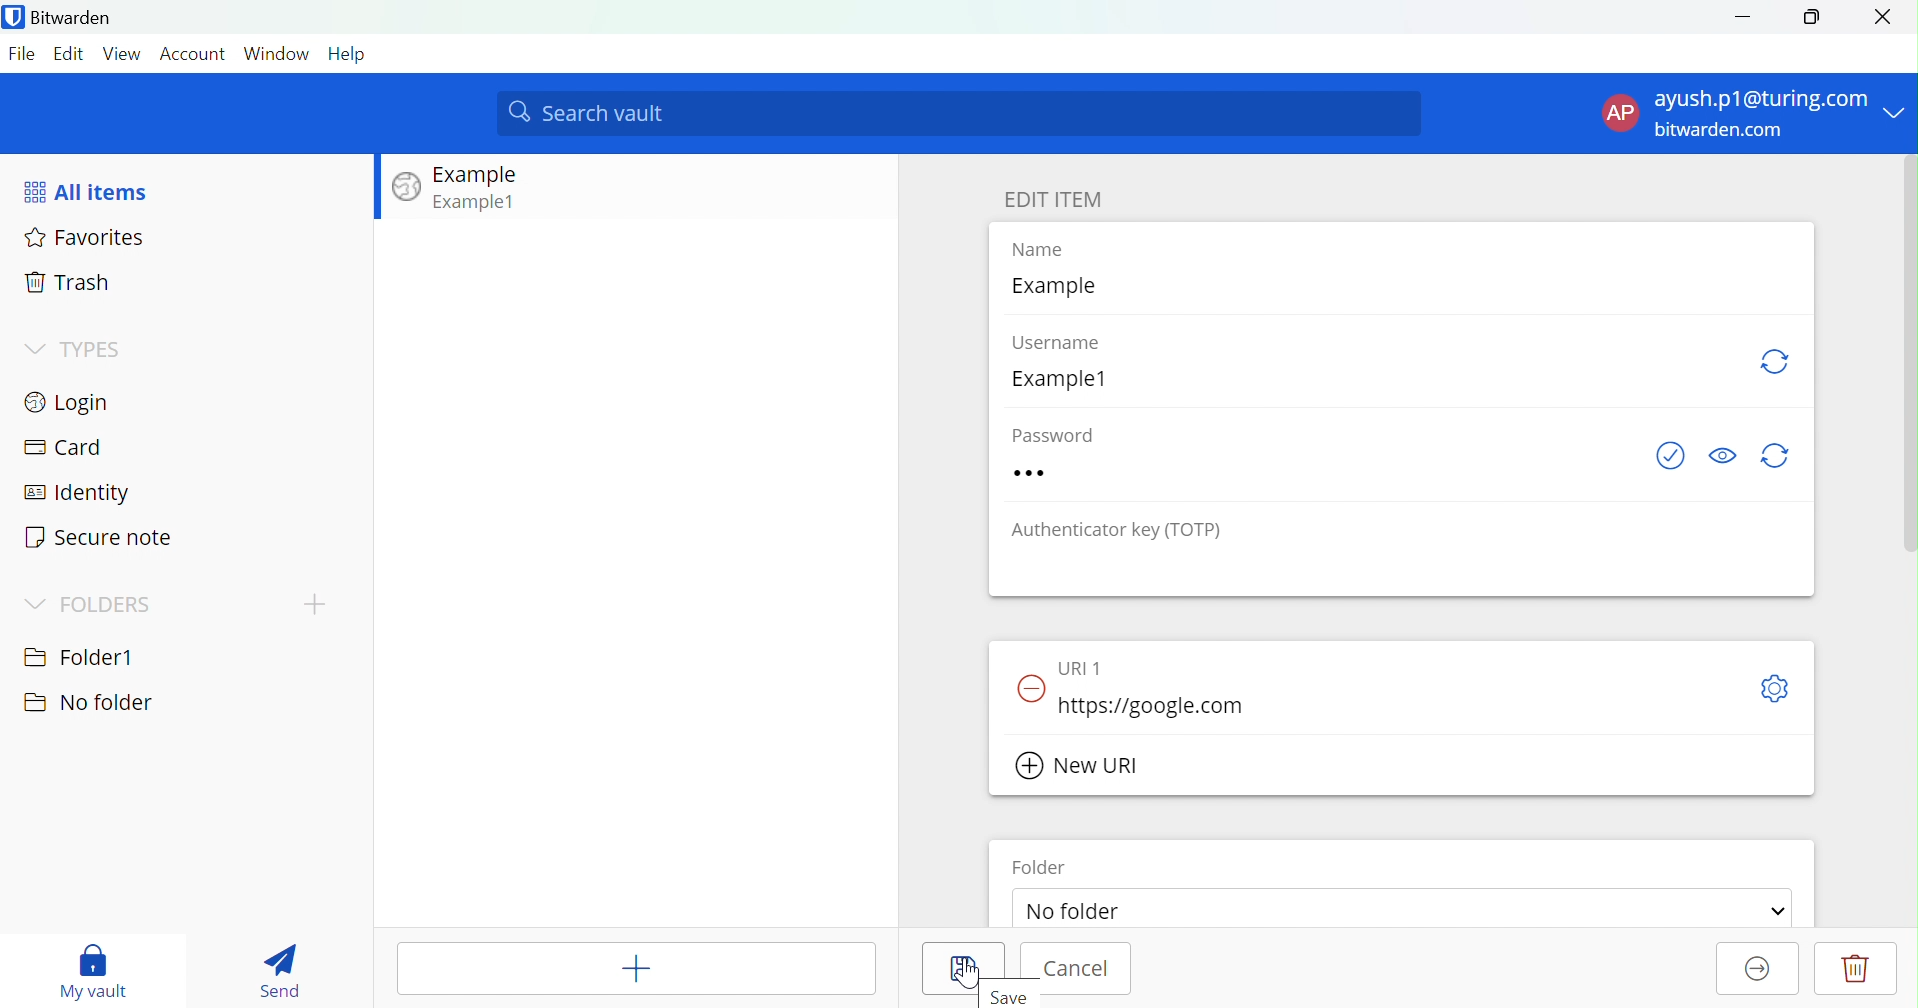 This screenshot has height=1008, width=1918. I want to click on Login, so click(71, 401).